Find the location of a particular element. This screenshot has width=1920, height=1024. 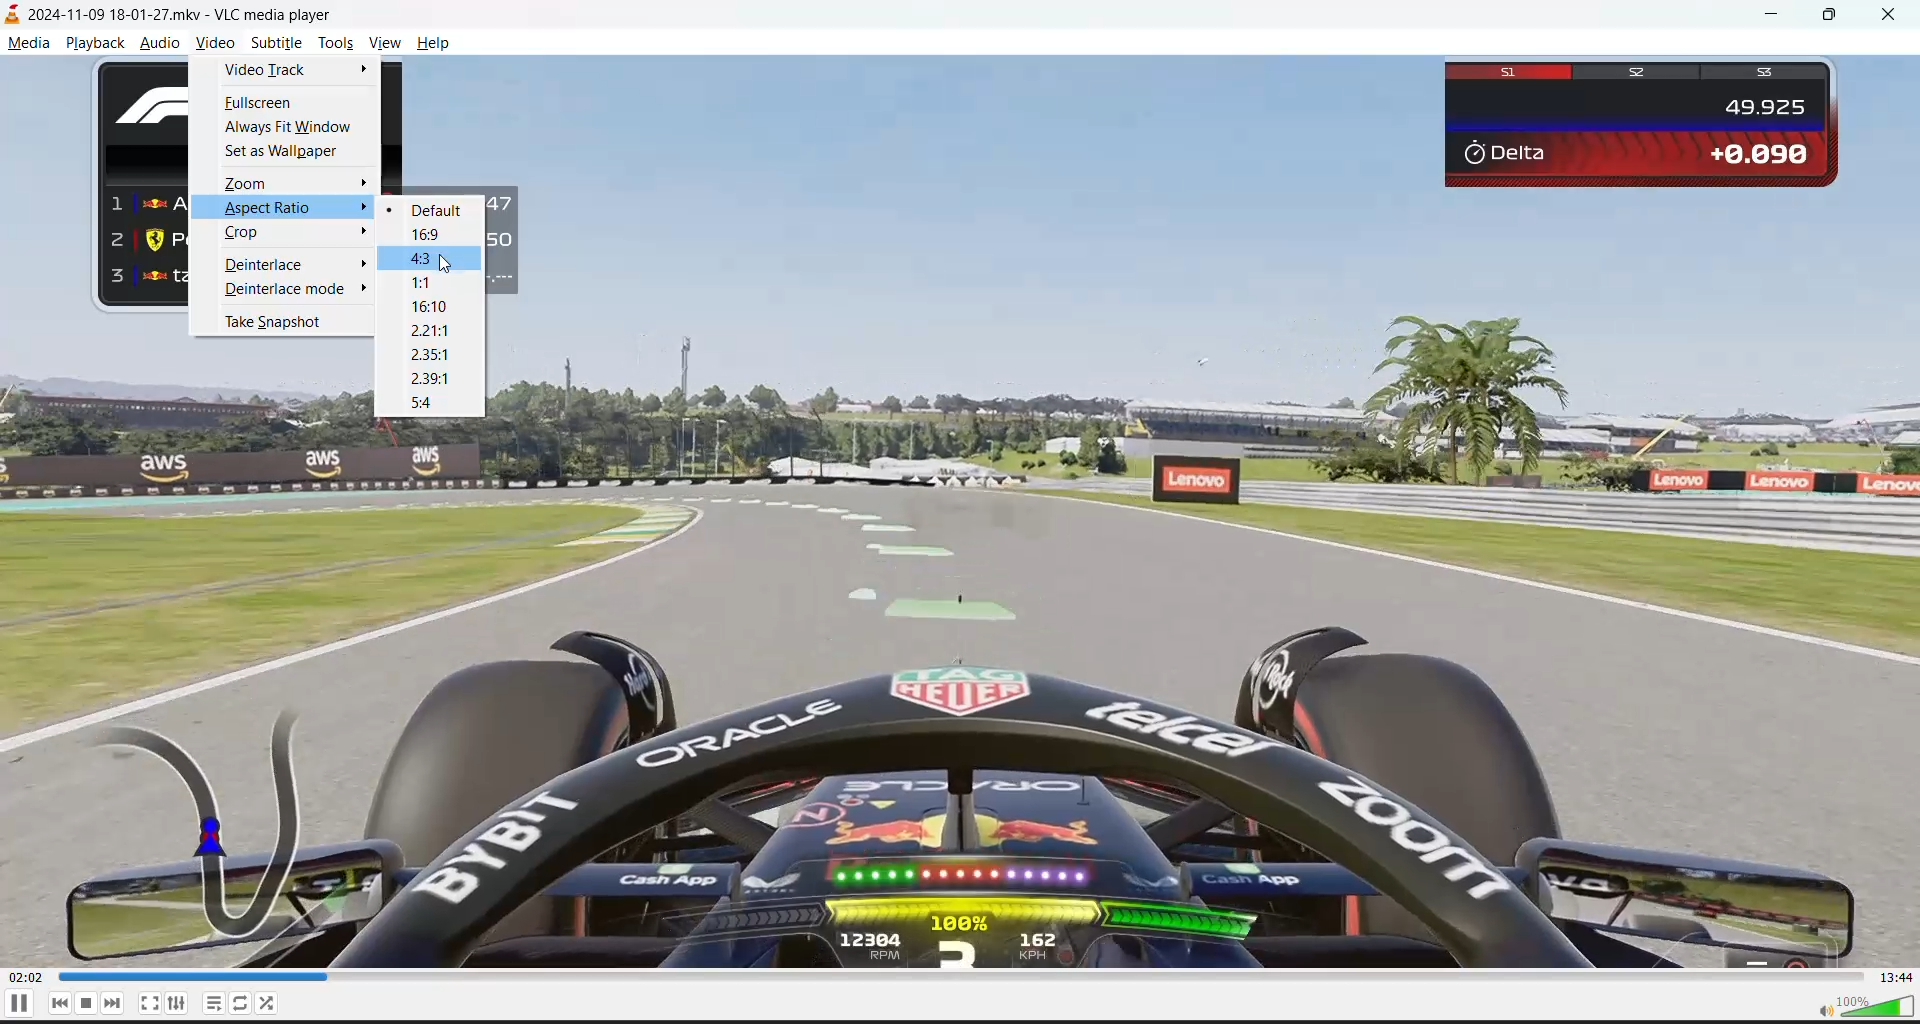

4:3 is located at coordinates (428, 259).